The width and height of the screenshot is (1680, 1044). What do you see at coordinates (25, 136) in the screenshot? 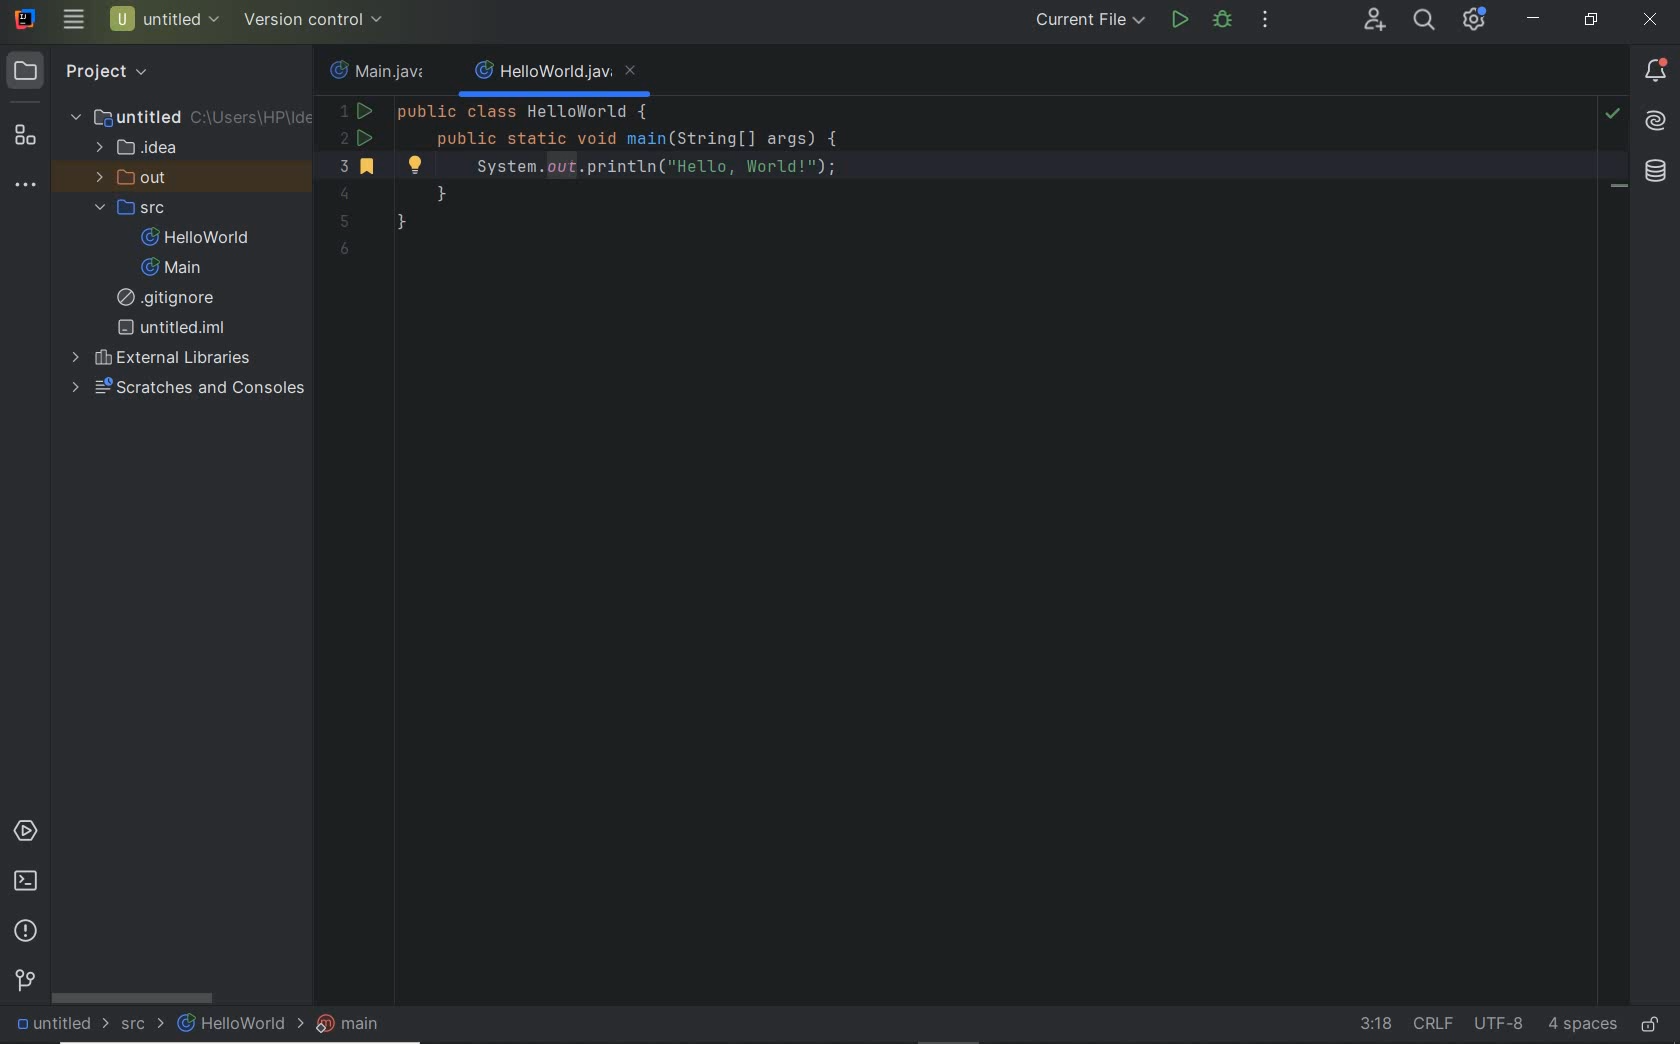
I see `structure` at bounding box center [25, 136].